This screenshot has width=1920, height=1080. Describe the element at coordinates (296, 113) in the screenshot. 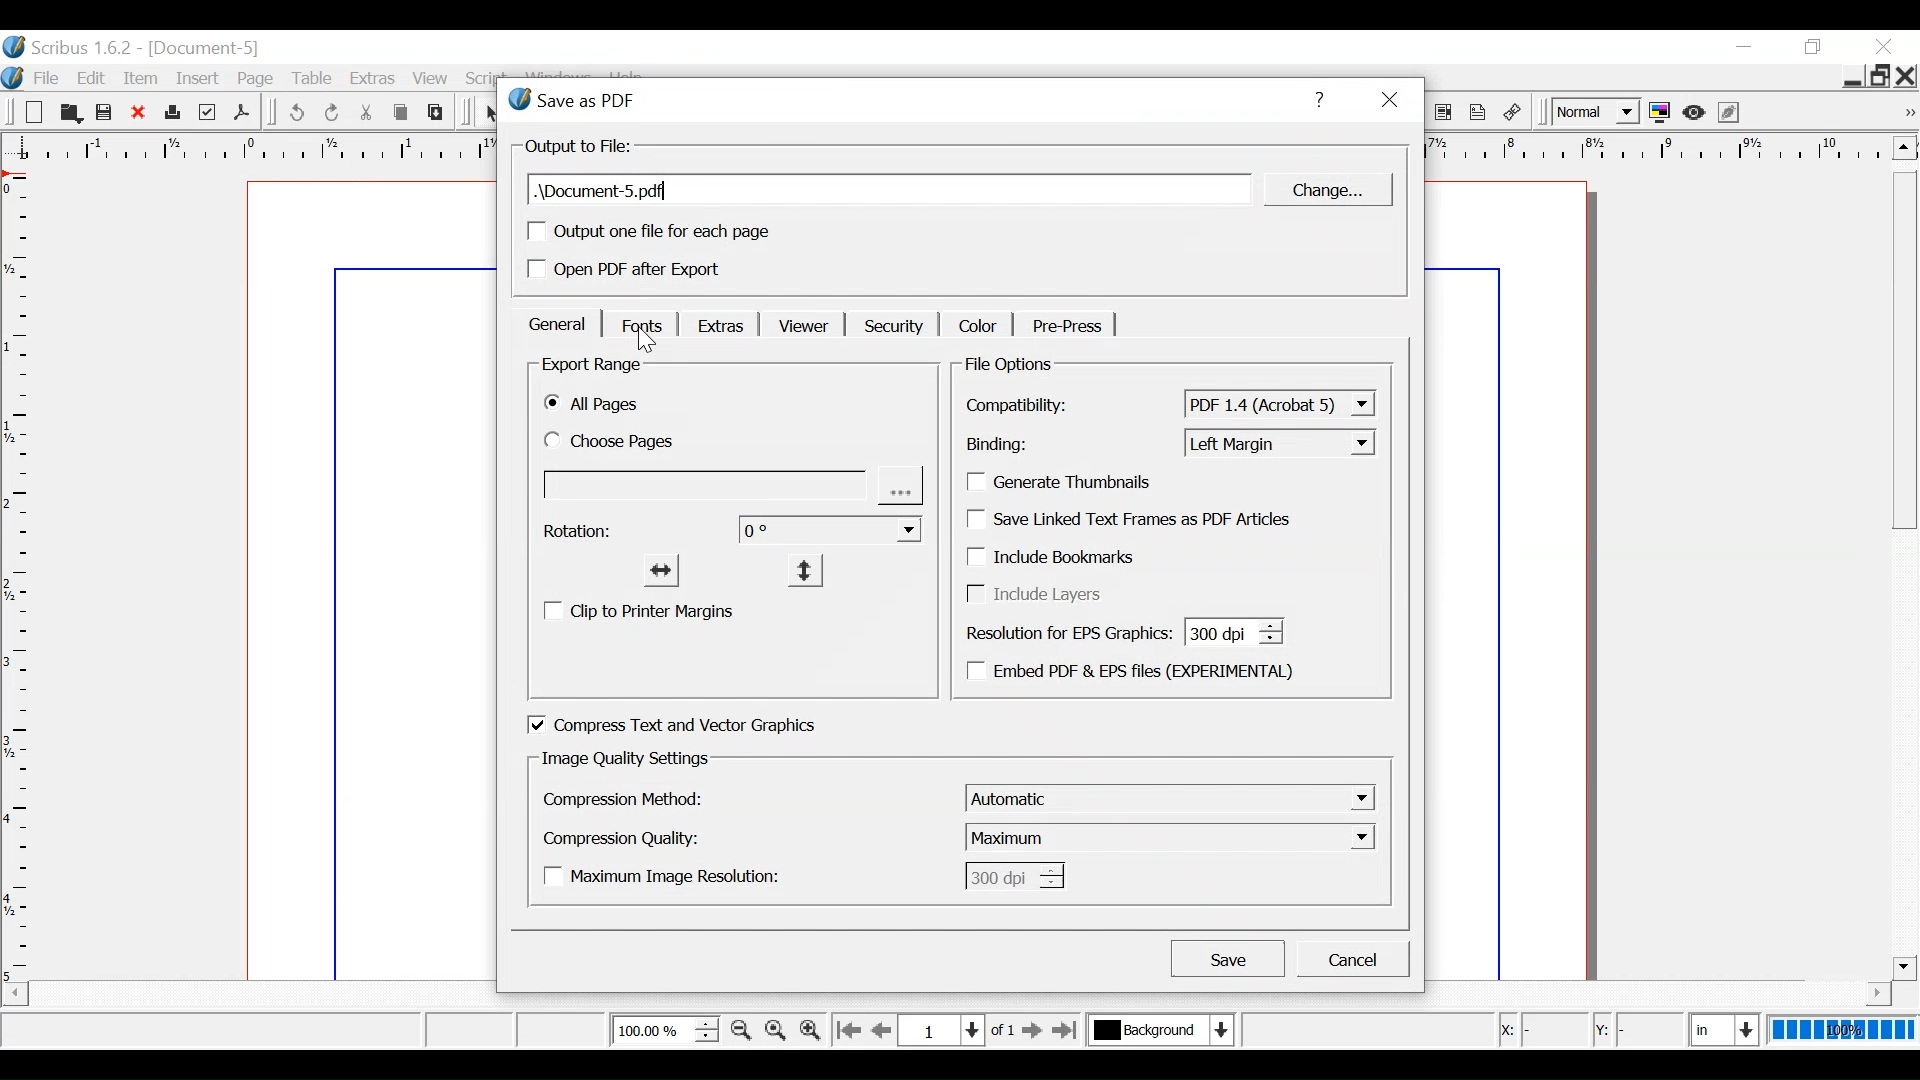

I see `Undo` at that location.